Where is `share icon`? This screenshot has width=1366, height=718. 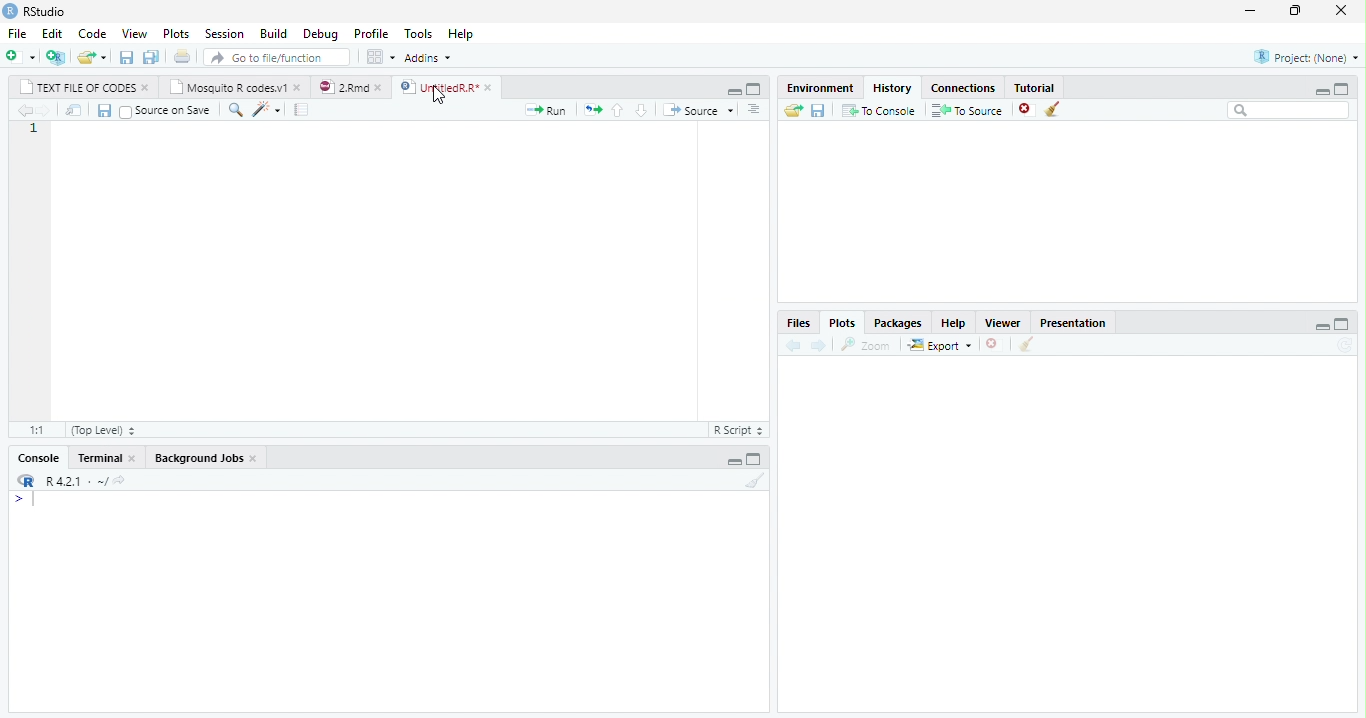 share icon is located at coordinates (122, 480).